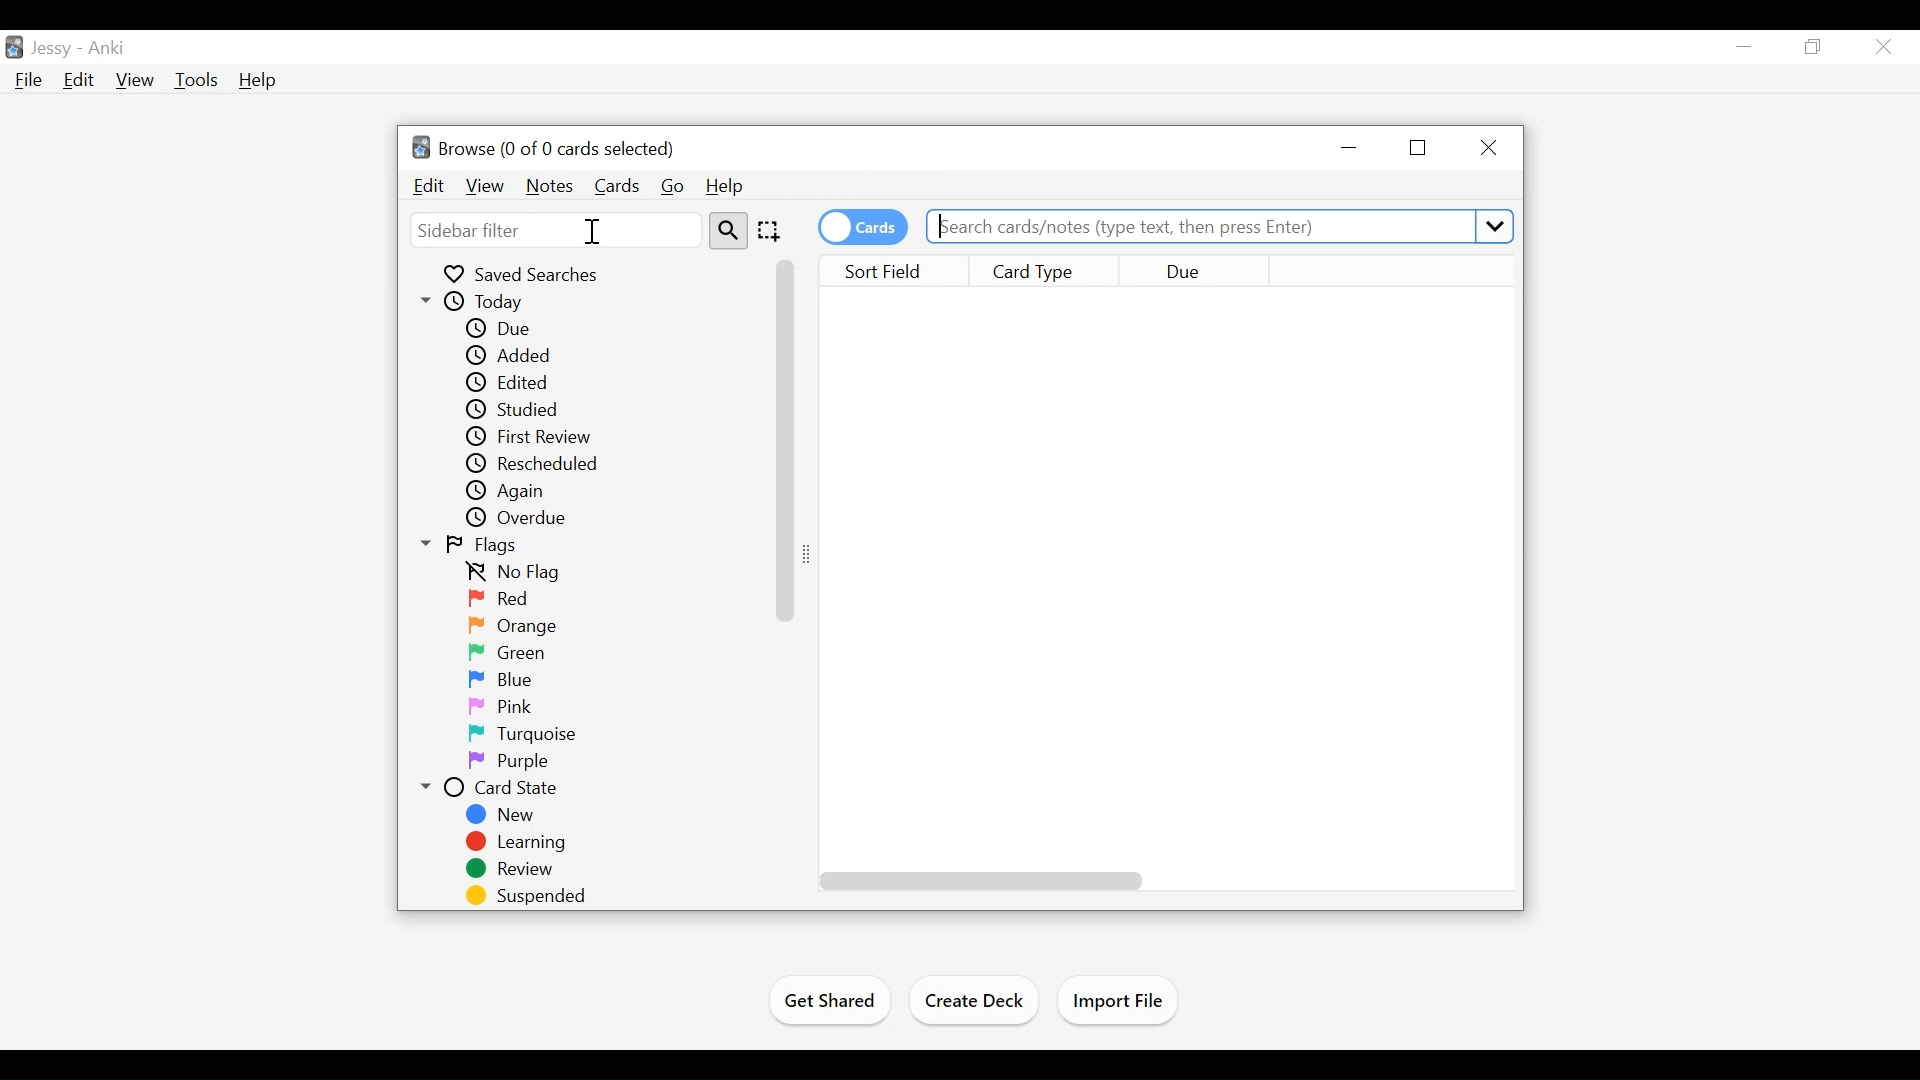  I want to click on Create Deck, so click(977, 1000).